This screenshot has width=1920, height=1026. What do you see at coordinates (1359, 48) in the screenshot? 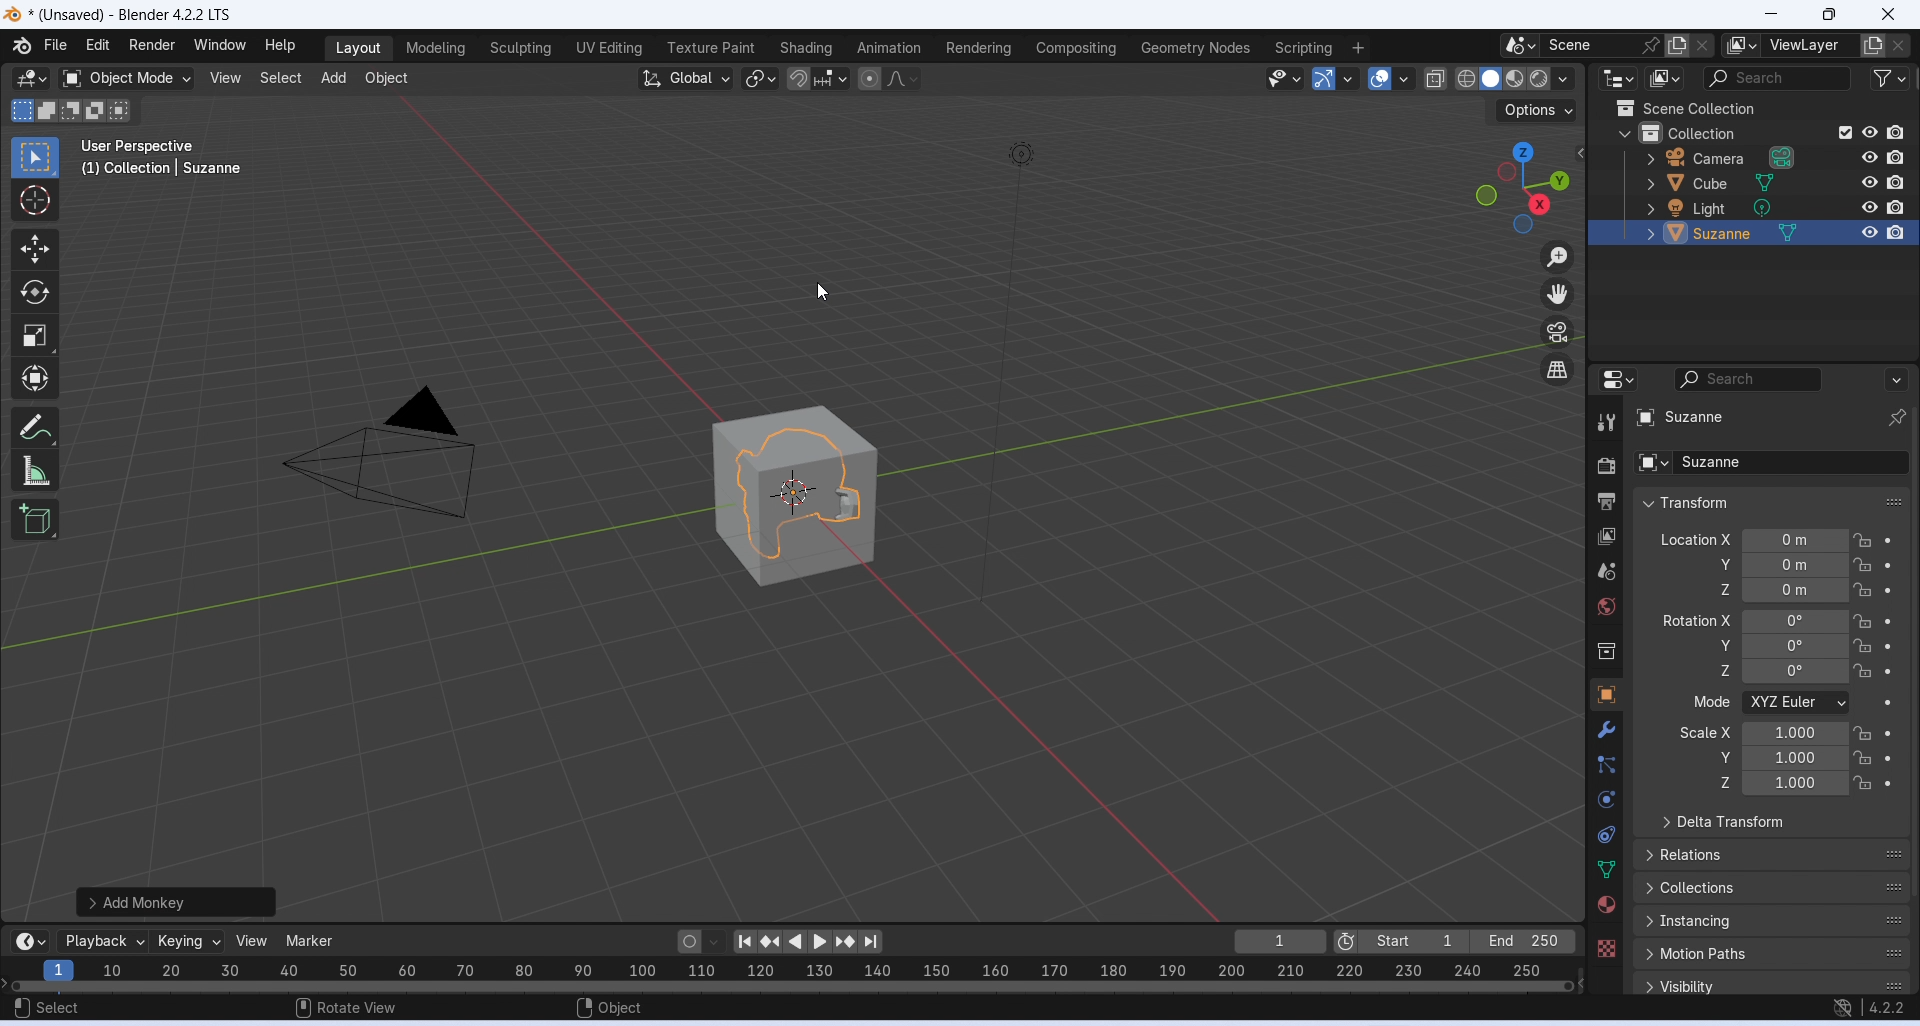
I see `Add workspace` at bounding box center [1359, 48].